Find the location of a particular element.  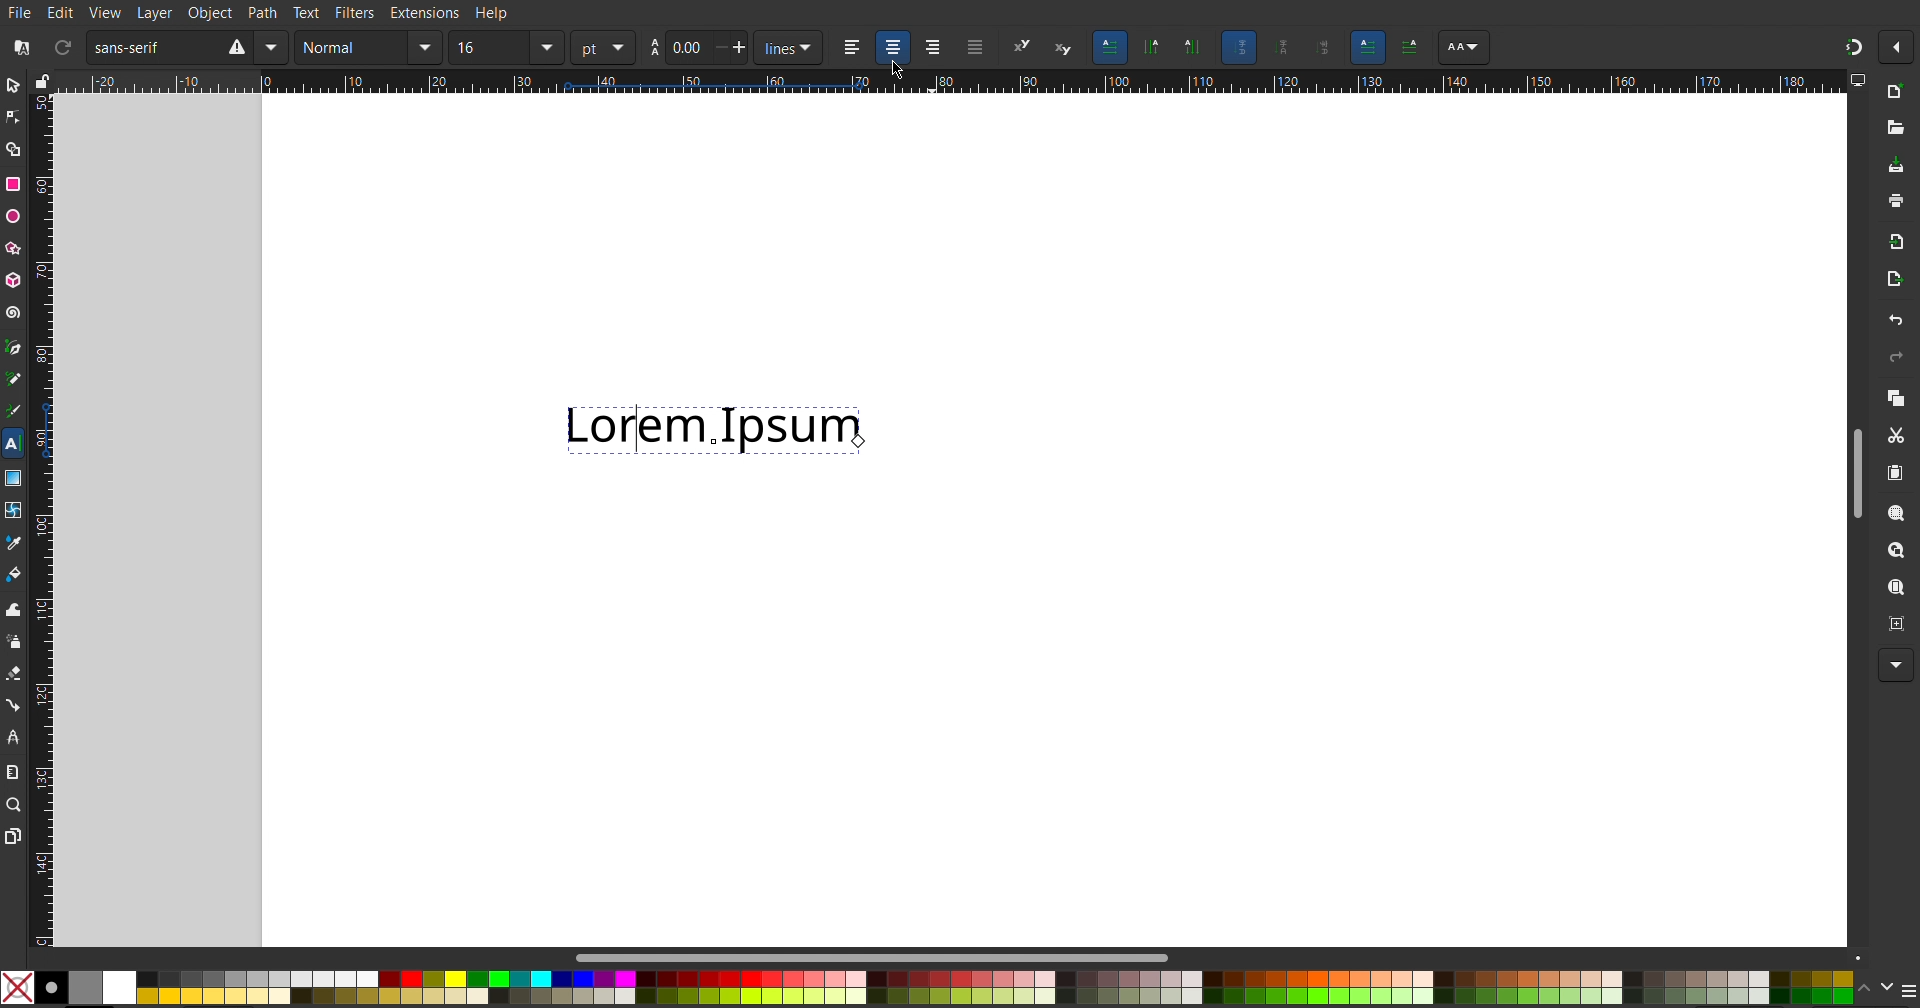

Erase Tool is located at coordinates (18, 674).